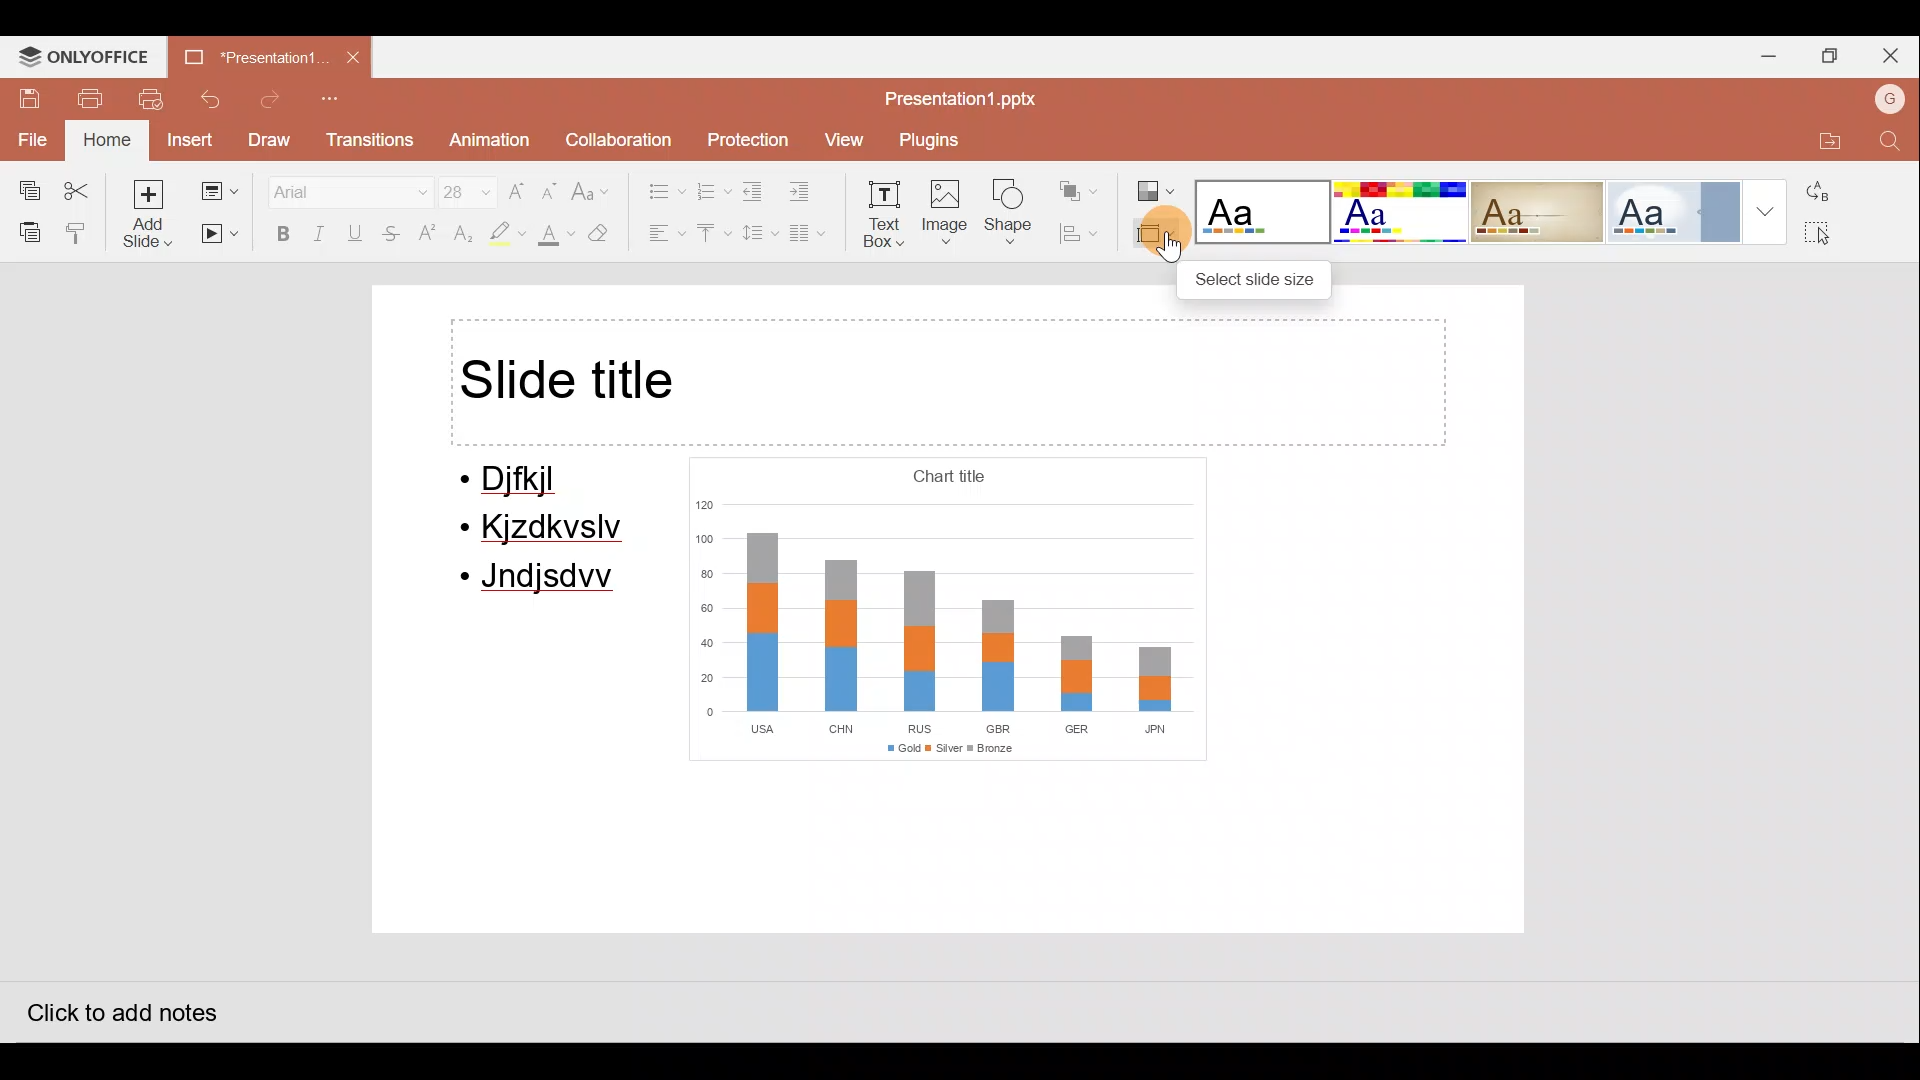 This screenshot has width=1920, height=1080. Describe the element at coordinates (456, 187) in the screenshot. I see `Font size` at that location.